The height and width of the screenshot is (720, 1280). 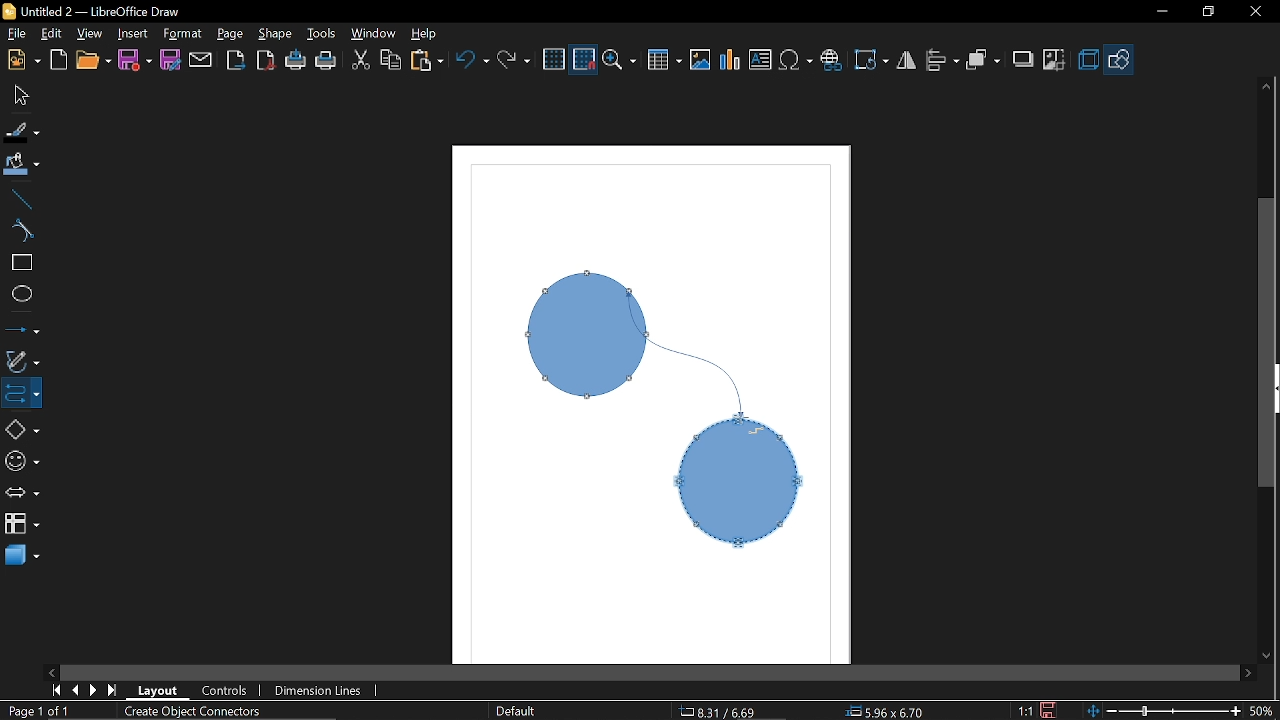 What do you see at coordinates (267, 59) in the screenshot?
I see `Export to PDF` at bounding box center [267, 59].